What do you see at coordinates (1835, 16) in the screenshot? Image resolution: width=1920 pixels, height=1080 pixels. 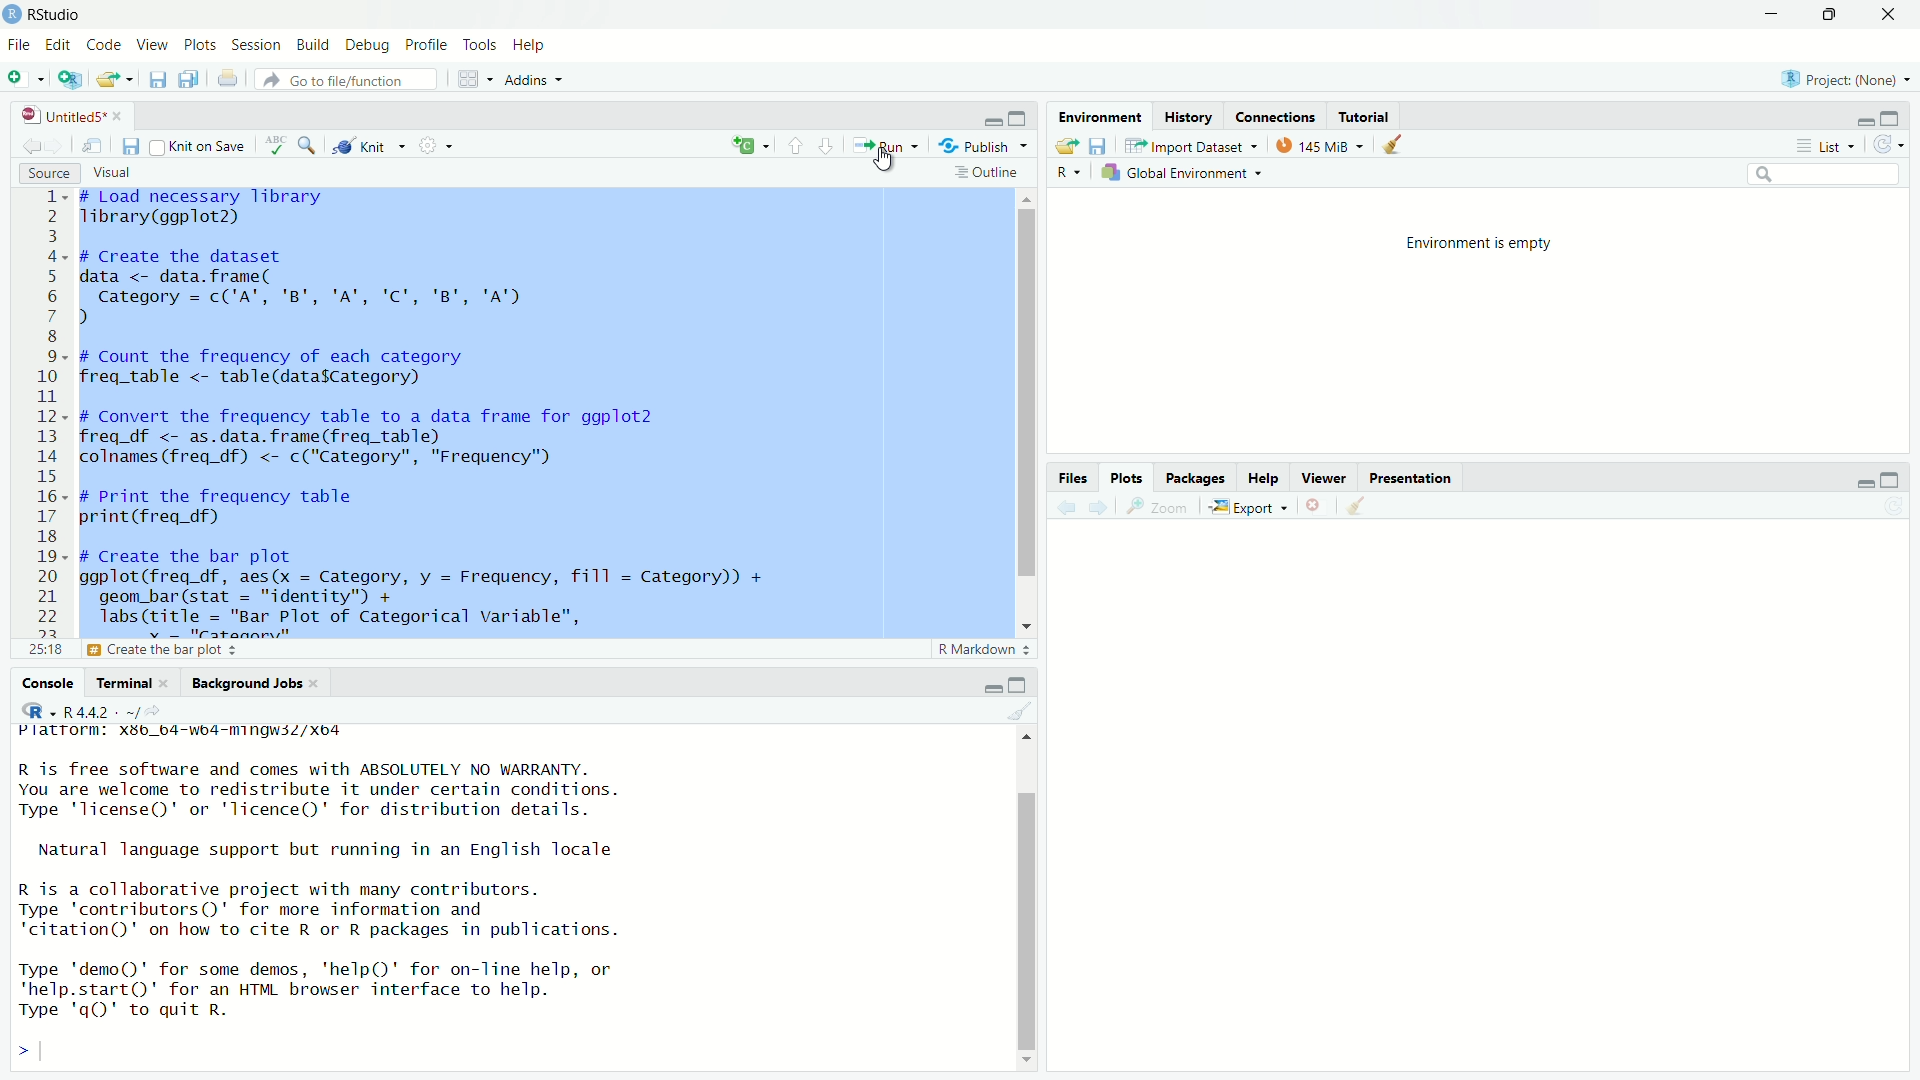 I see `maximize` at bounding box center [1835, 16].